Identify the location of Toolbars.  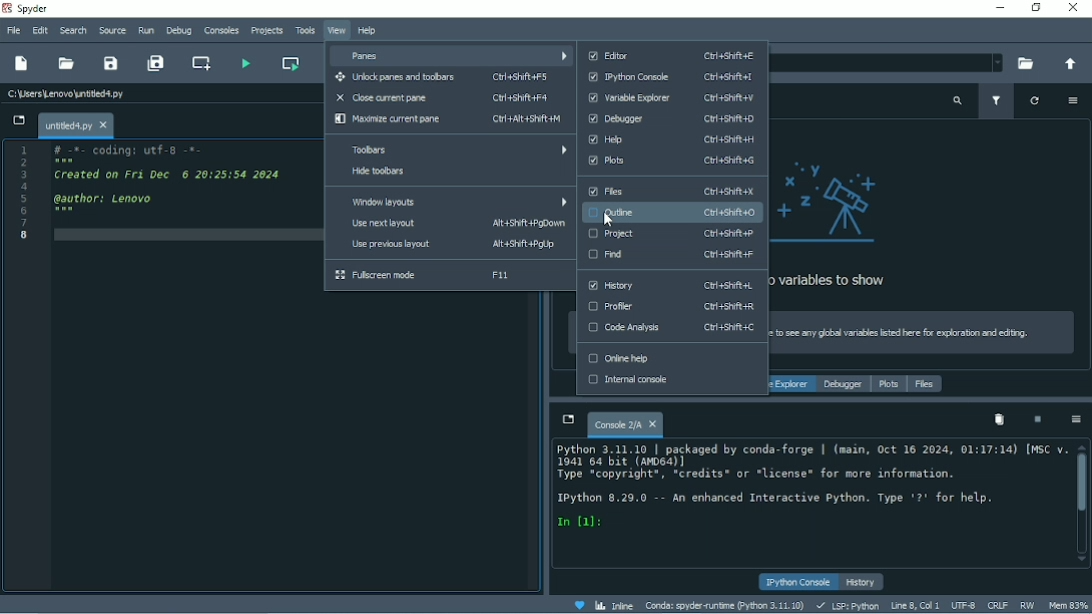
(450, 150).